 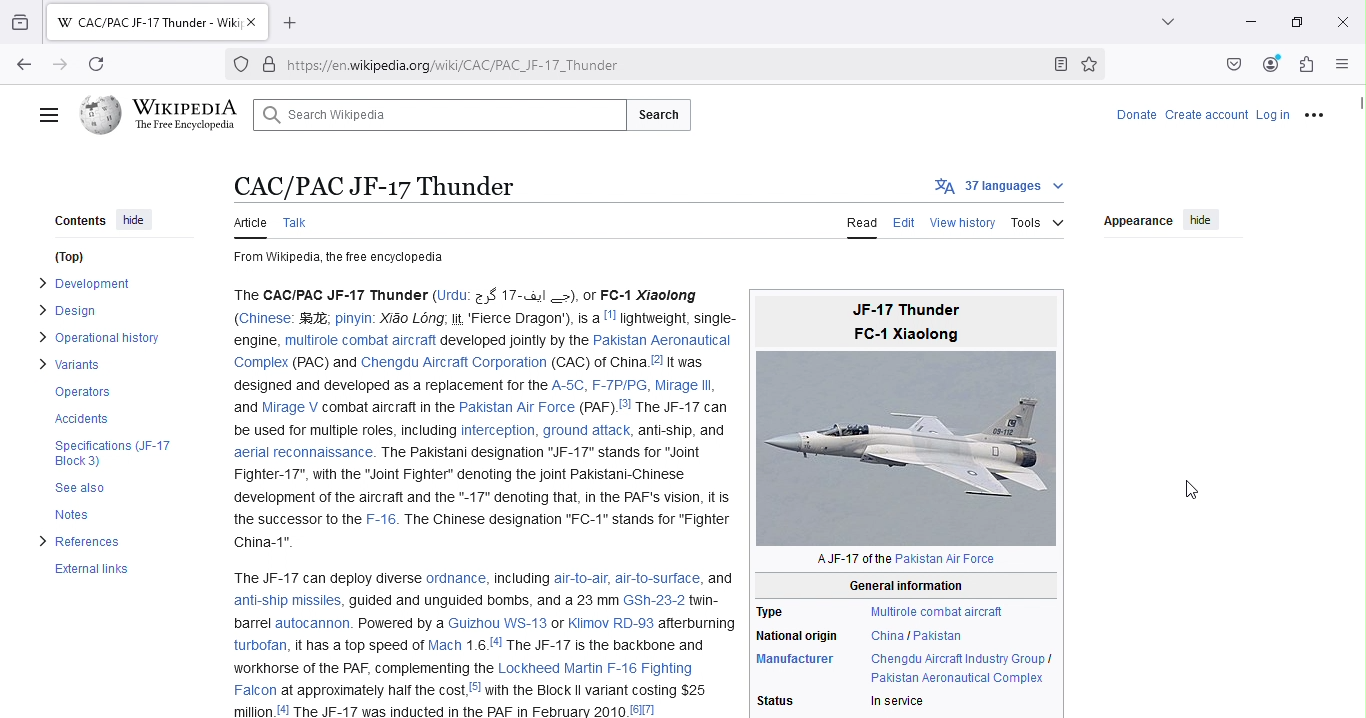 I want to click on donate, so click(x=1133, y=115).